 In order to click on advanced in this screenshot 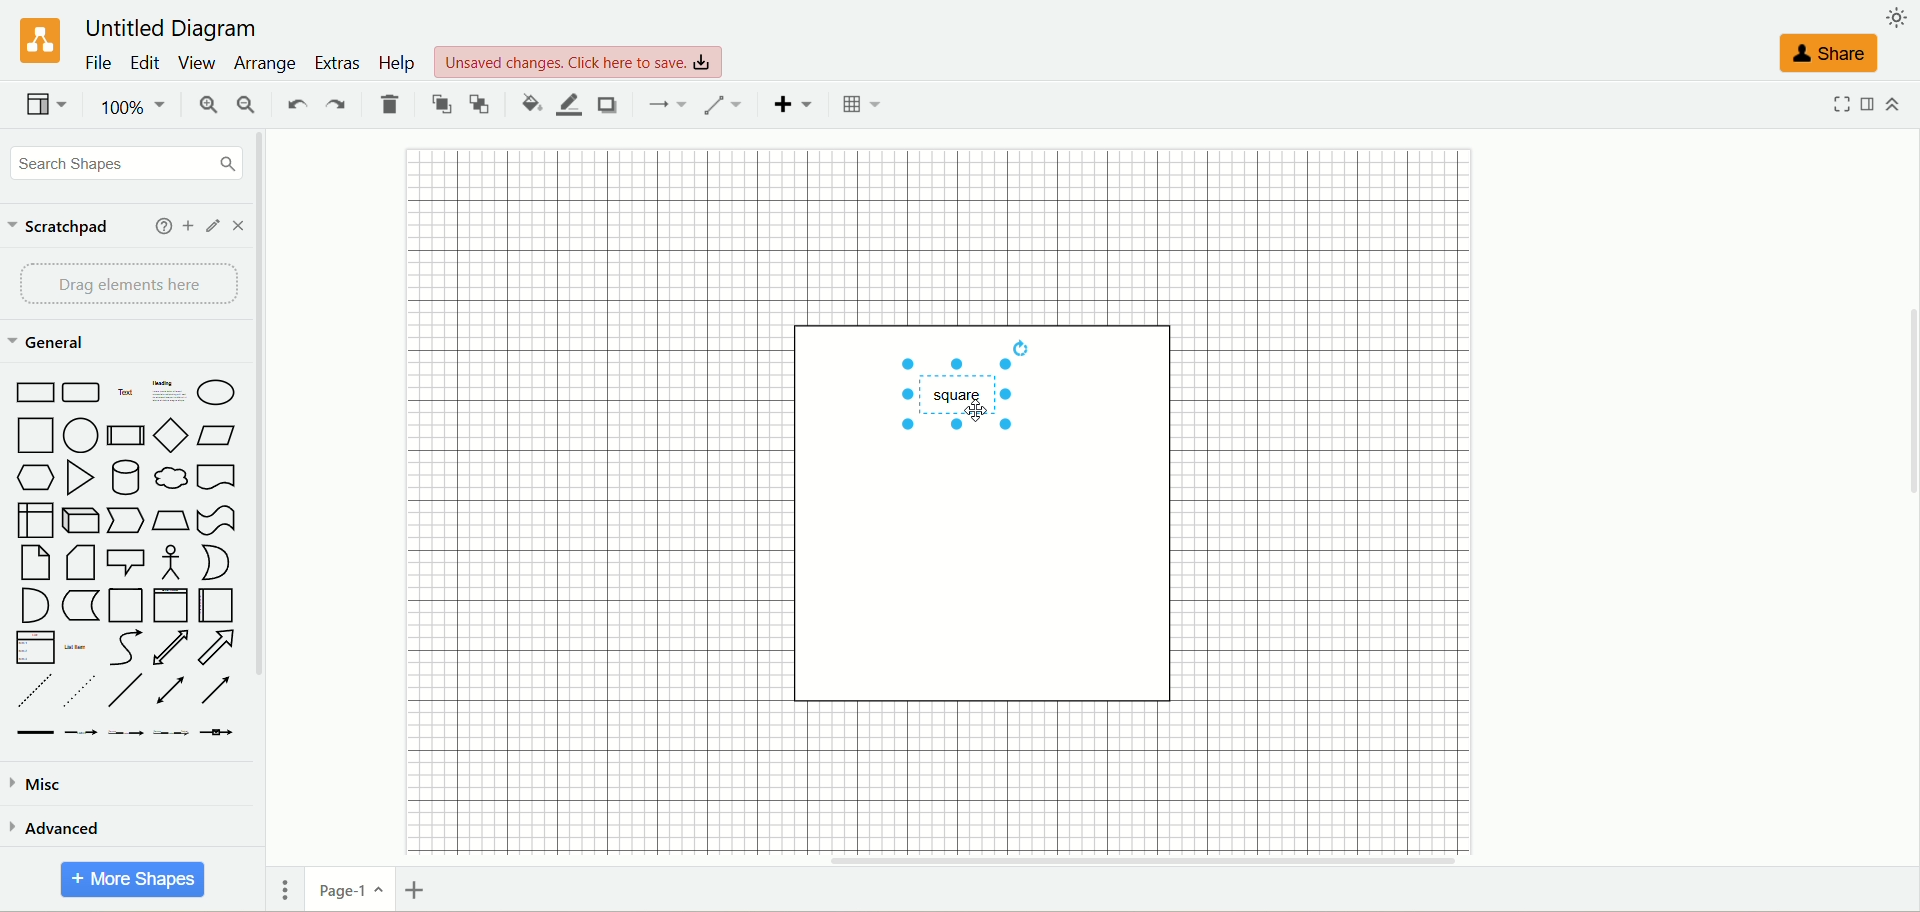, I will do `click(68, 826)`.